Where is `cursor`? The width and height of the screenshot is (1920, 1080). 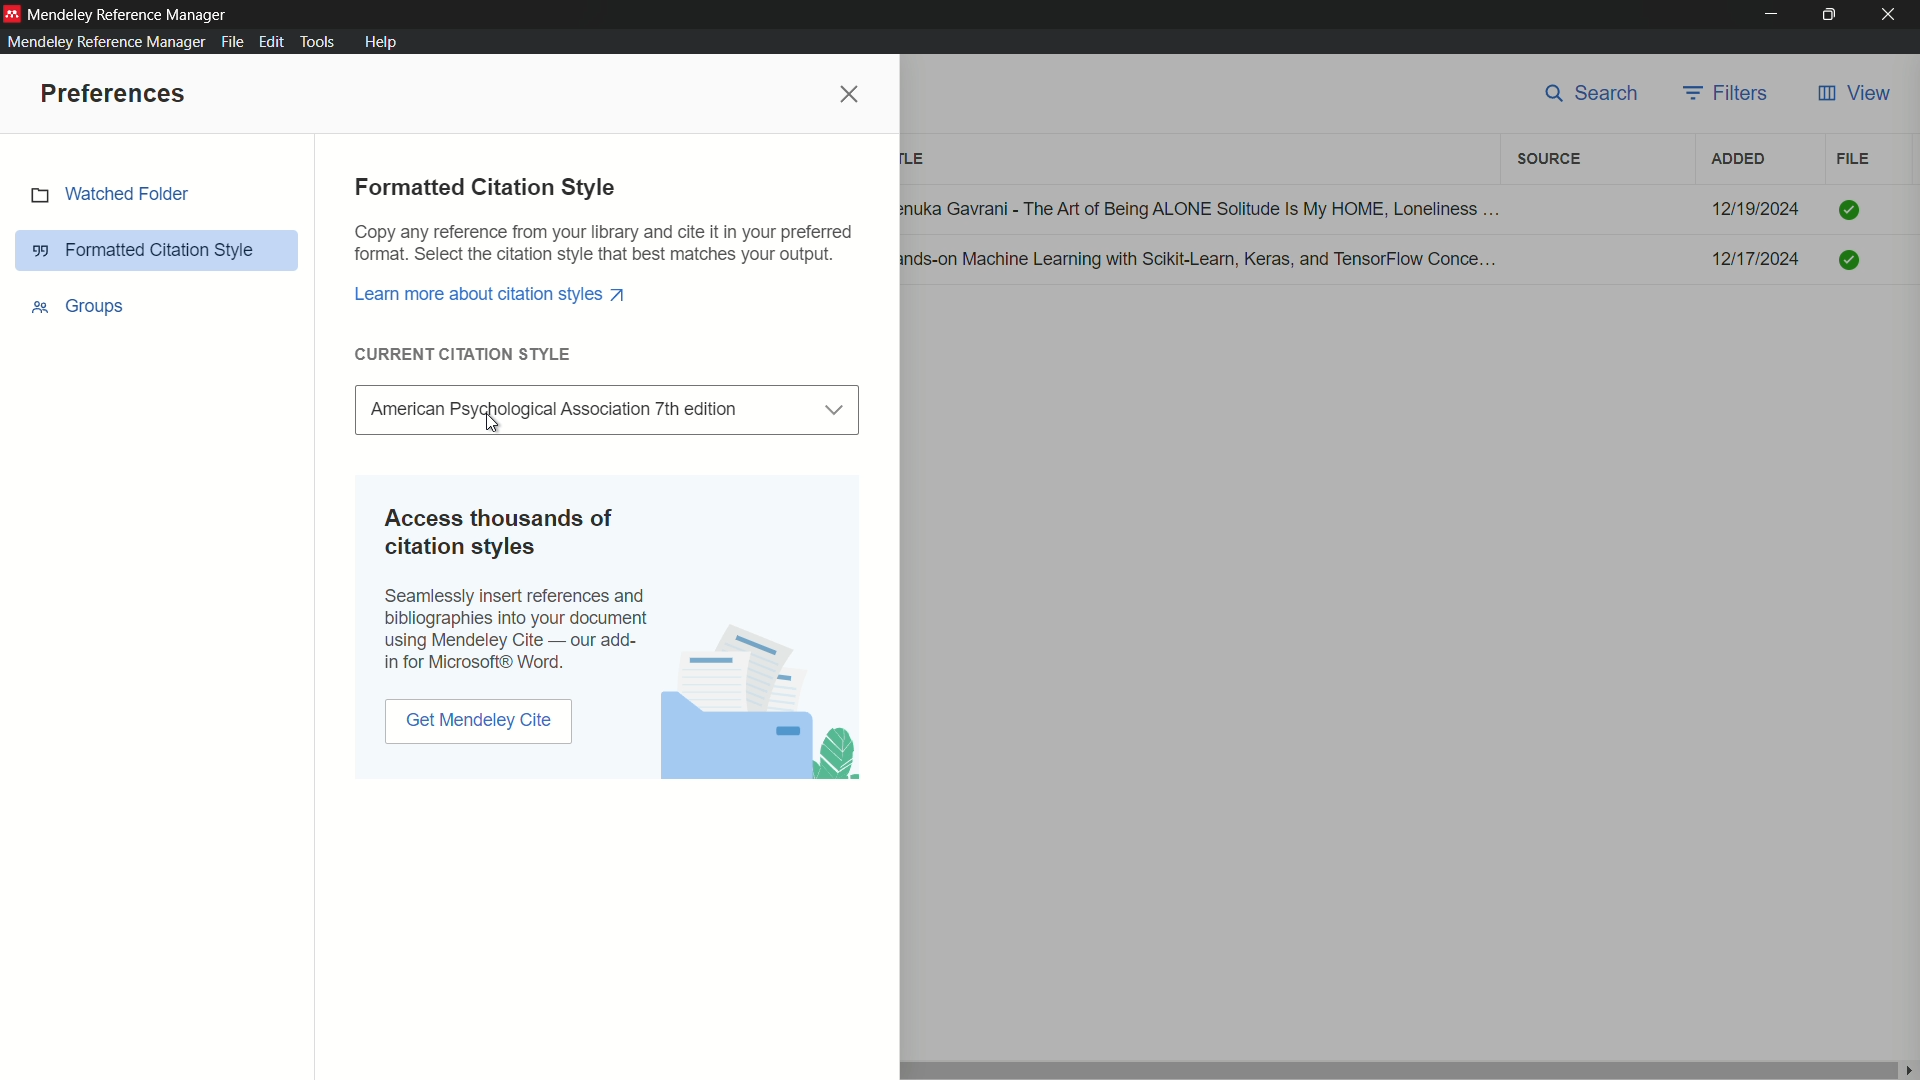 cursor is located at coordinates (493, 421).